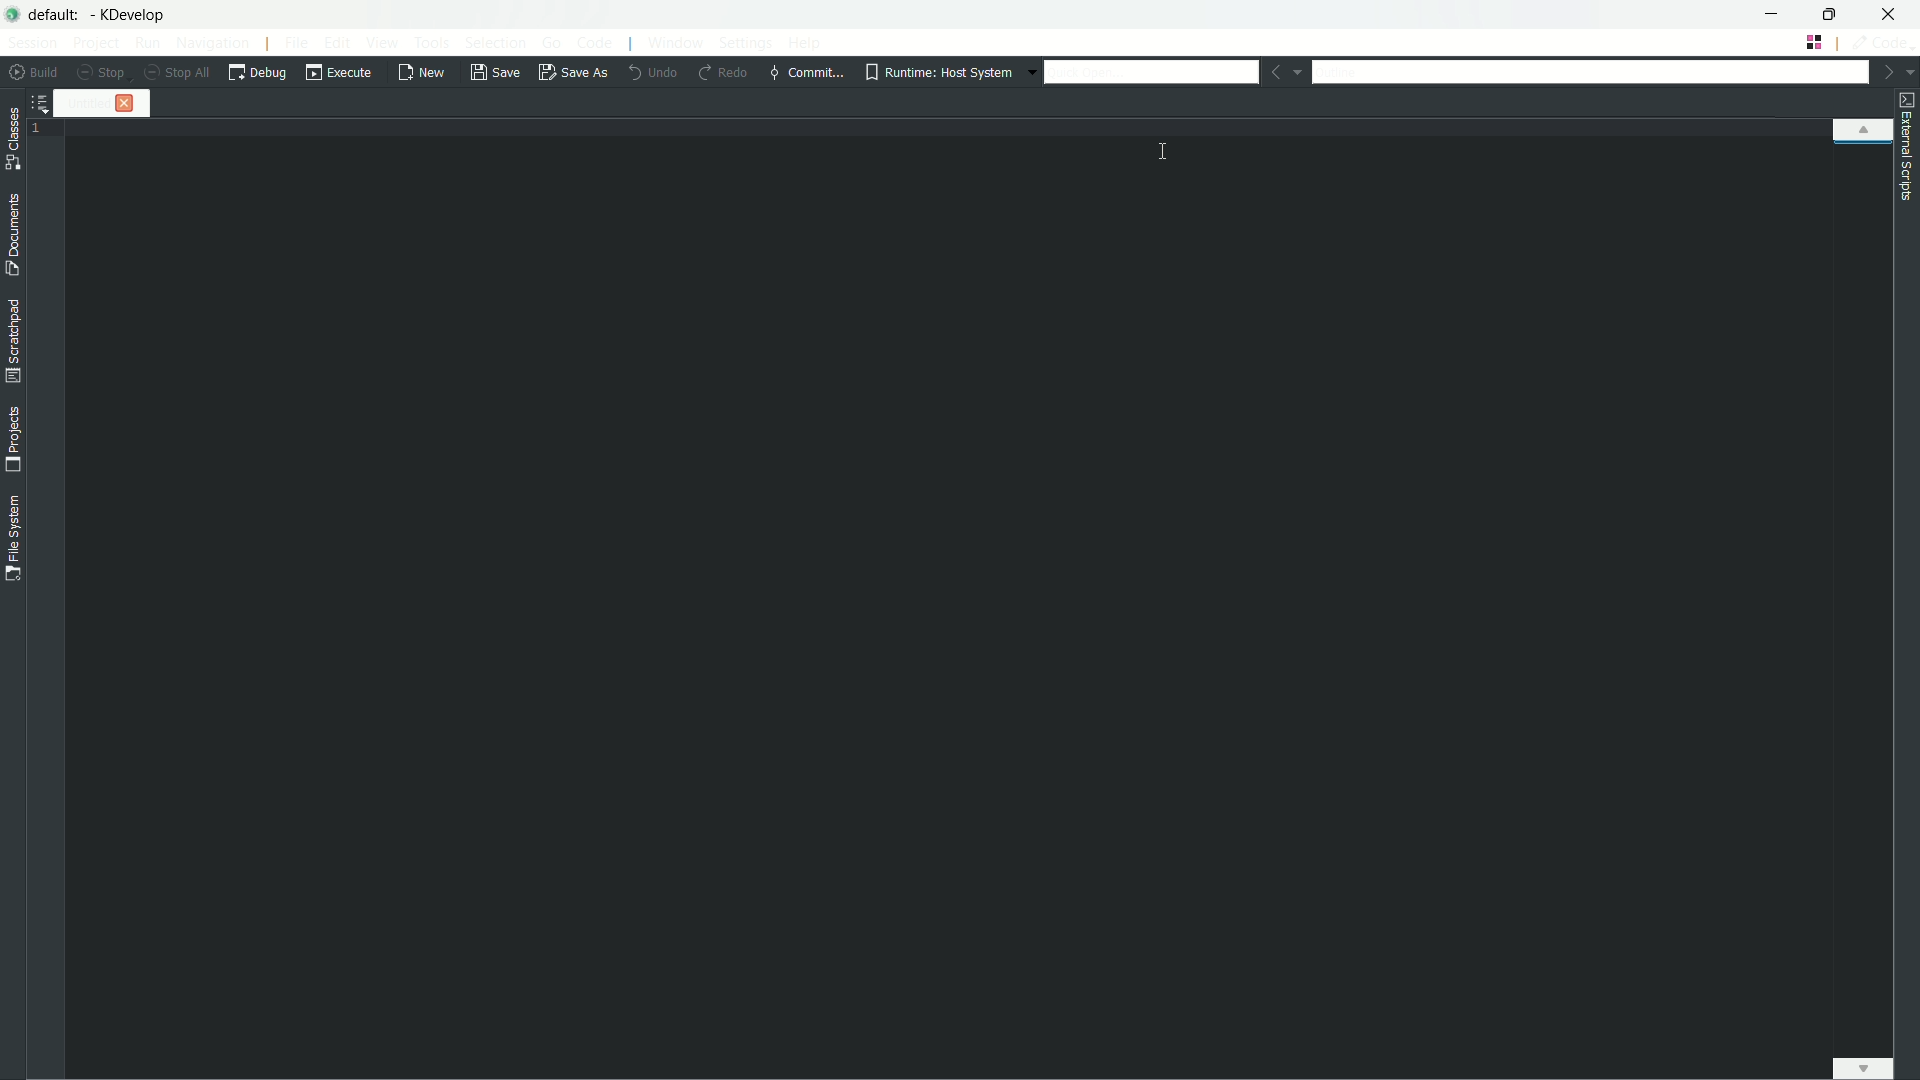  Describe the element at coordinates (298, 44) in the screenshot. I see `file` at that location.